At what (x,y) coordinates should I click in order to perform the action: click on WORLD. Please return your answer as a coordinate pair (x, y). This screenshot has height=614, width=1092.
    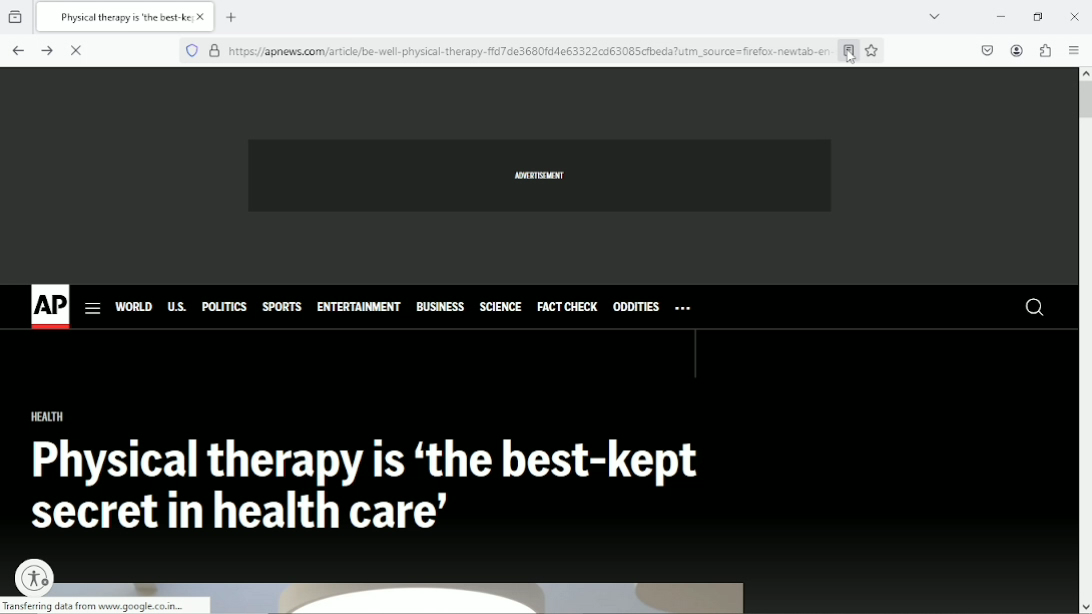
    Looking at the image, I should click on (136, 305).